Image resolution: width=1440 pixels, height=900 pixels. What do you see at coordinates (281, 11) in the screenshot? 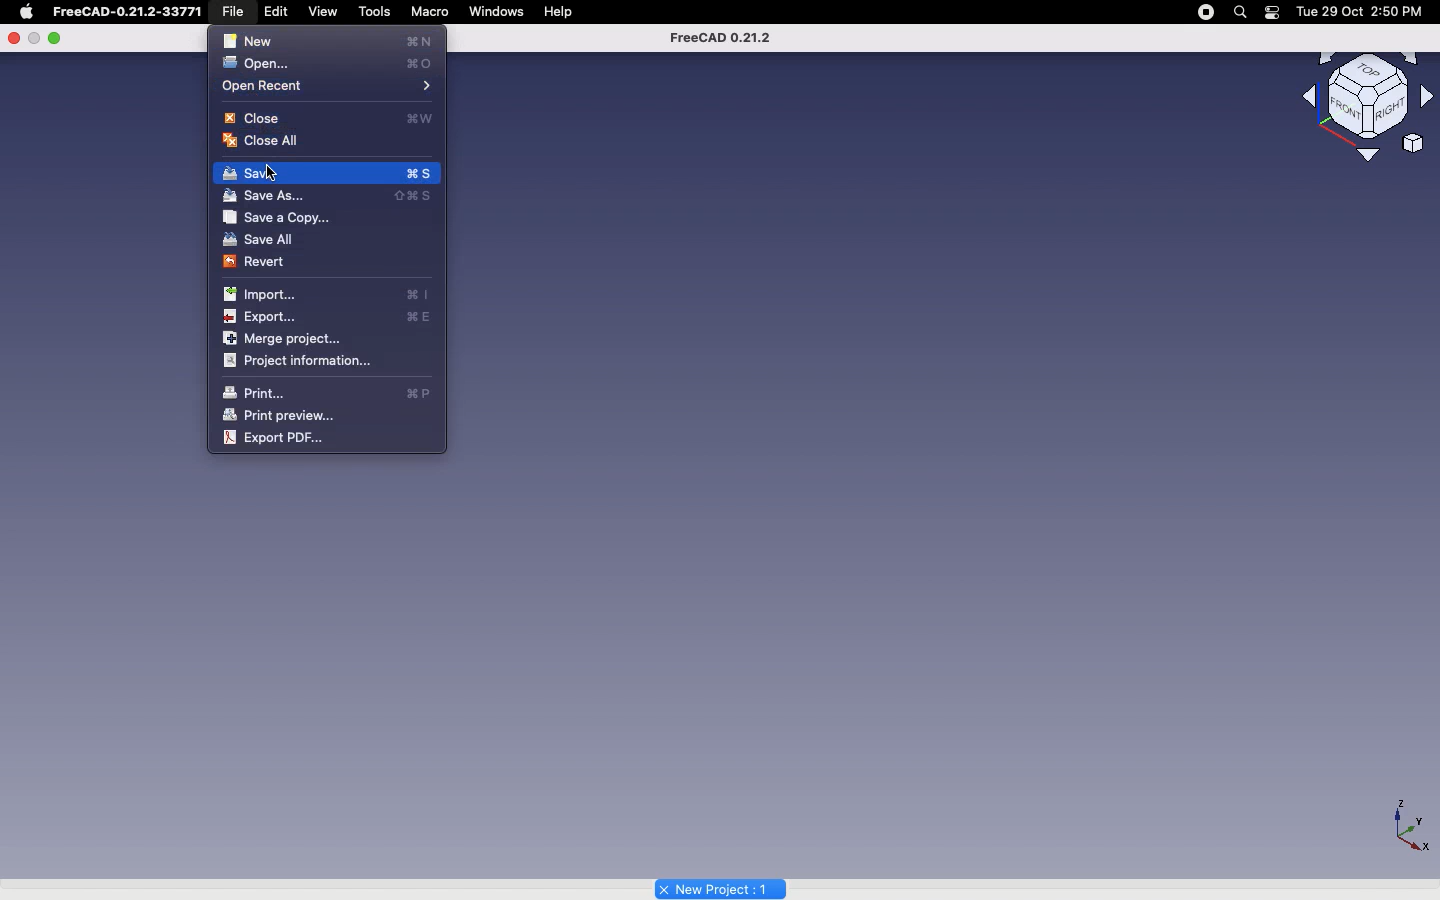
I see `Edit` at bounding box center [281, 11].